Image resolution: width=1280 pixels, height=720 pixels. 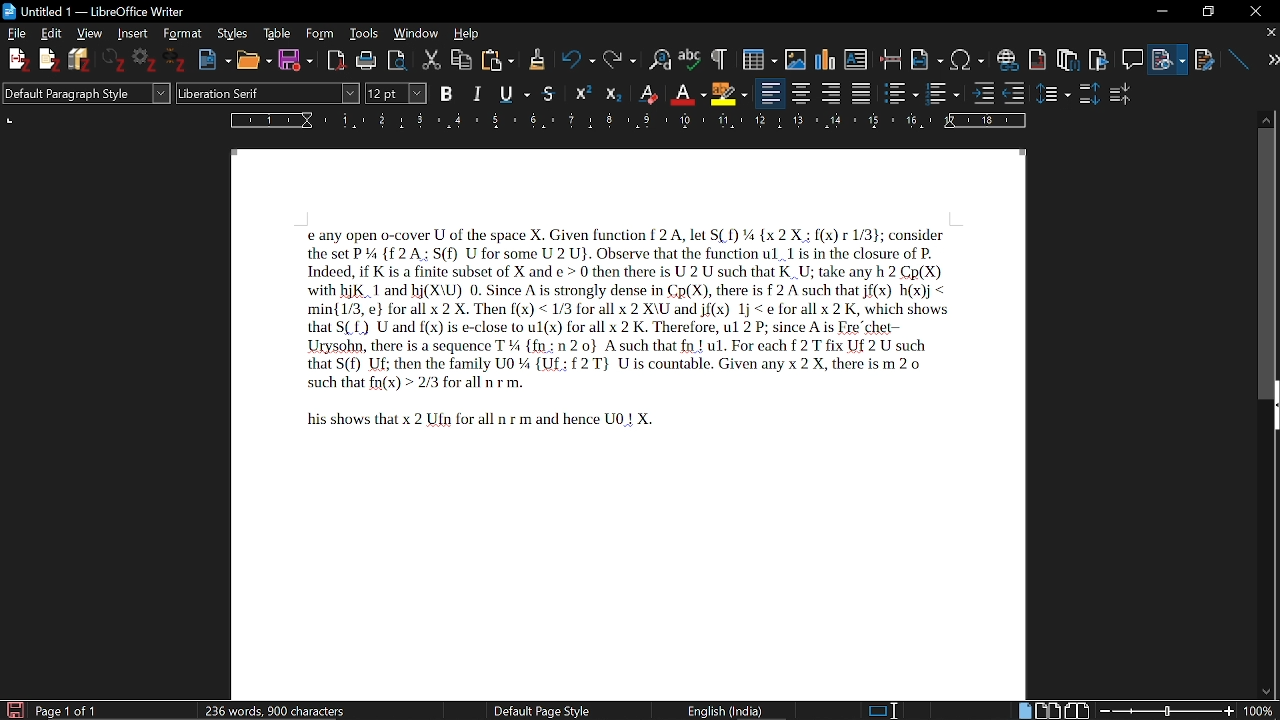 I want to click on Insert cross reference, so click(x=1205, y=55).